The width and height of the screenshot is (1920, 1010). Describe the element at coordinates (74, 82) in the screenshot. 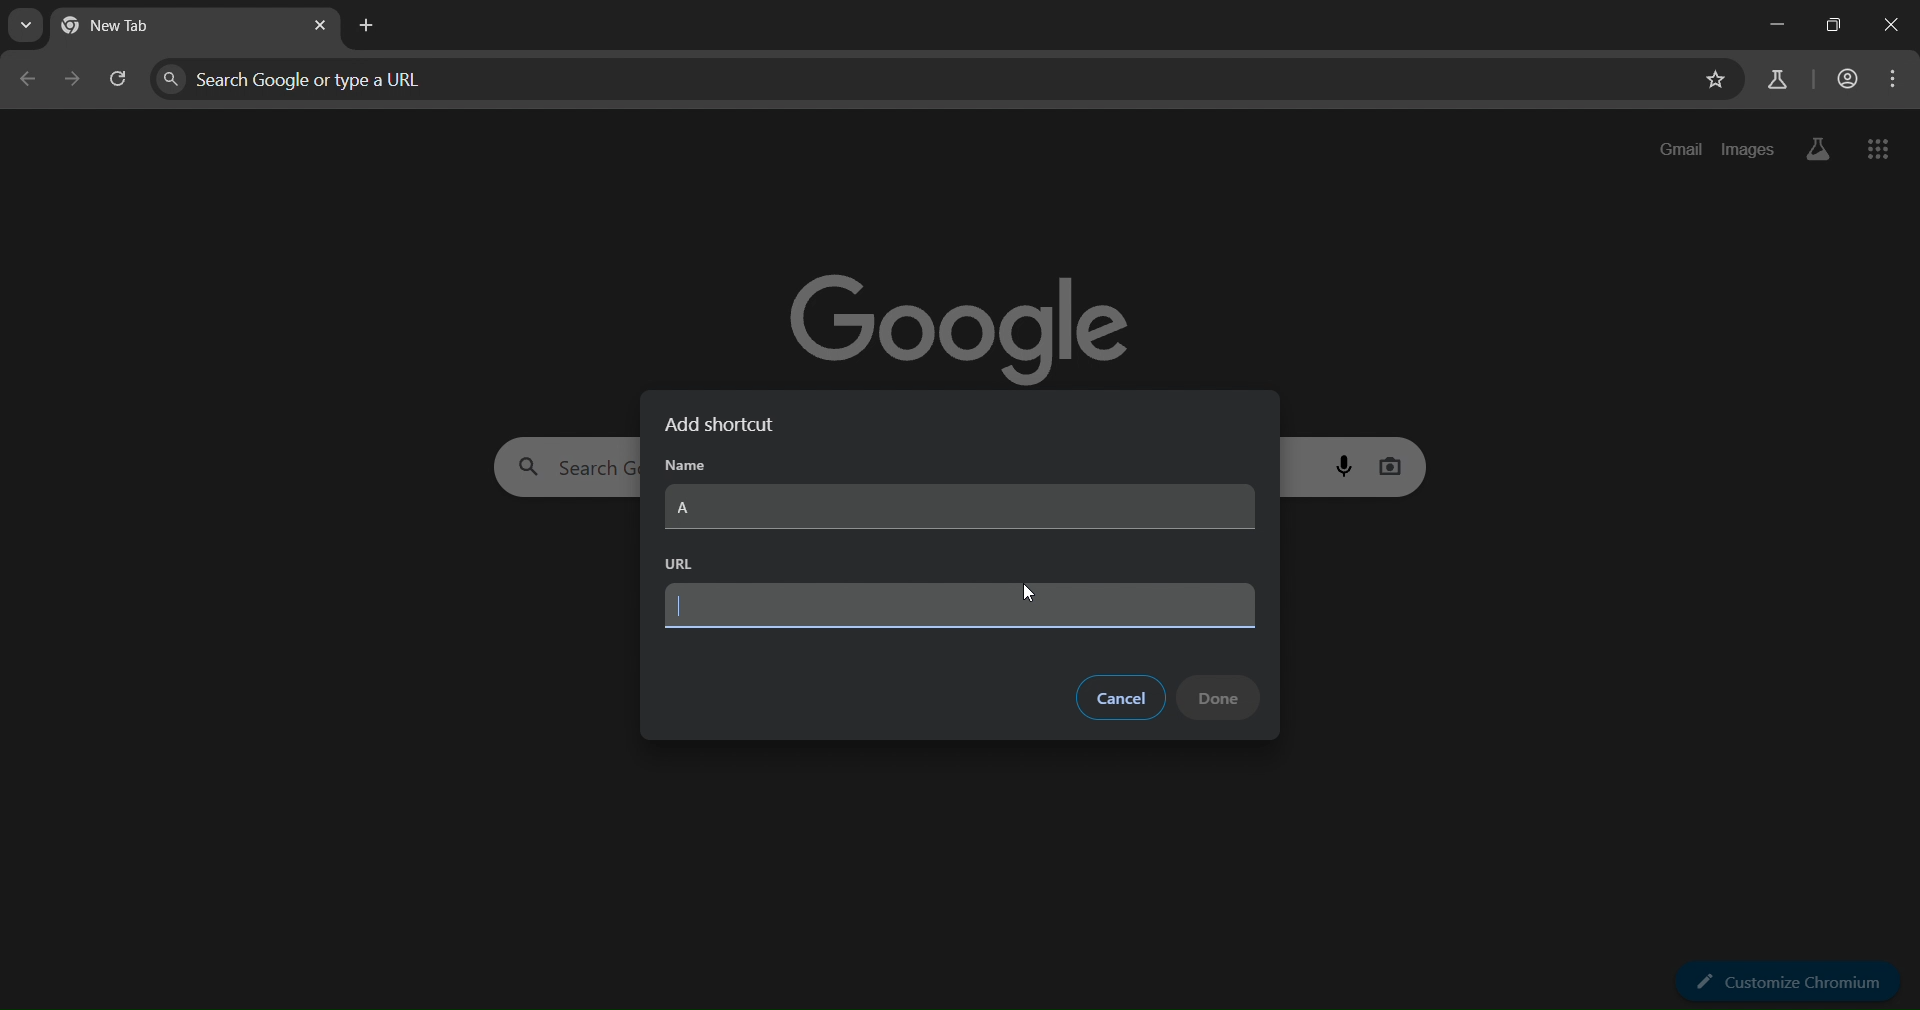

I see `go forward one page` at that location.